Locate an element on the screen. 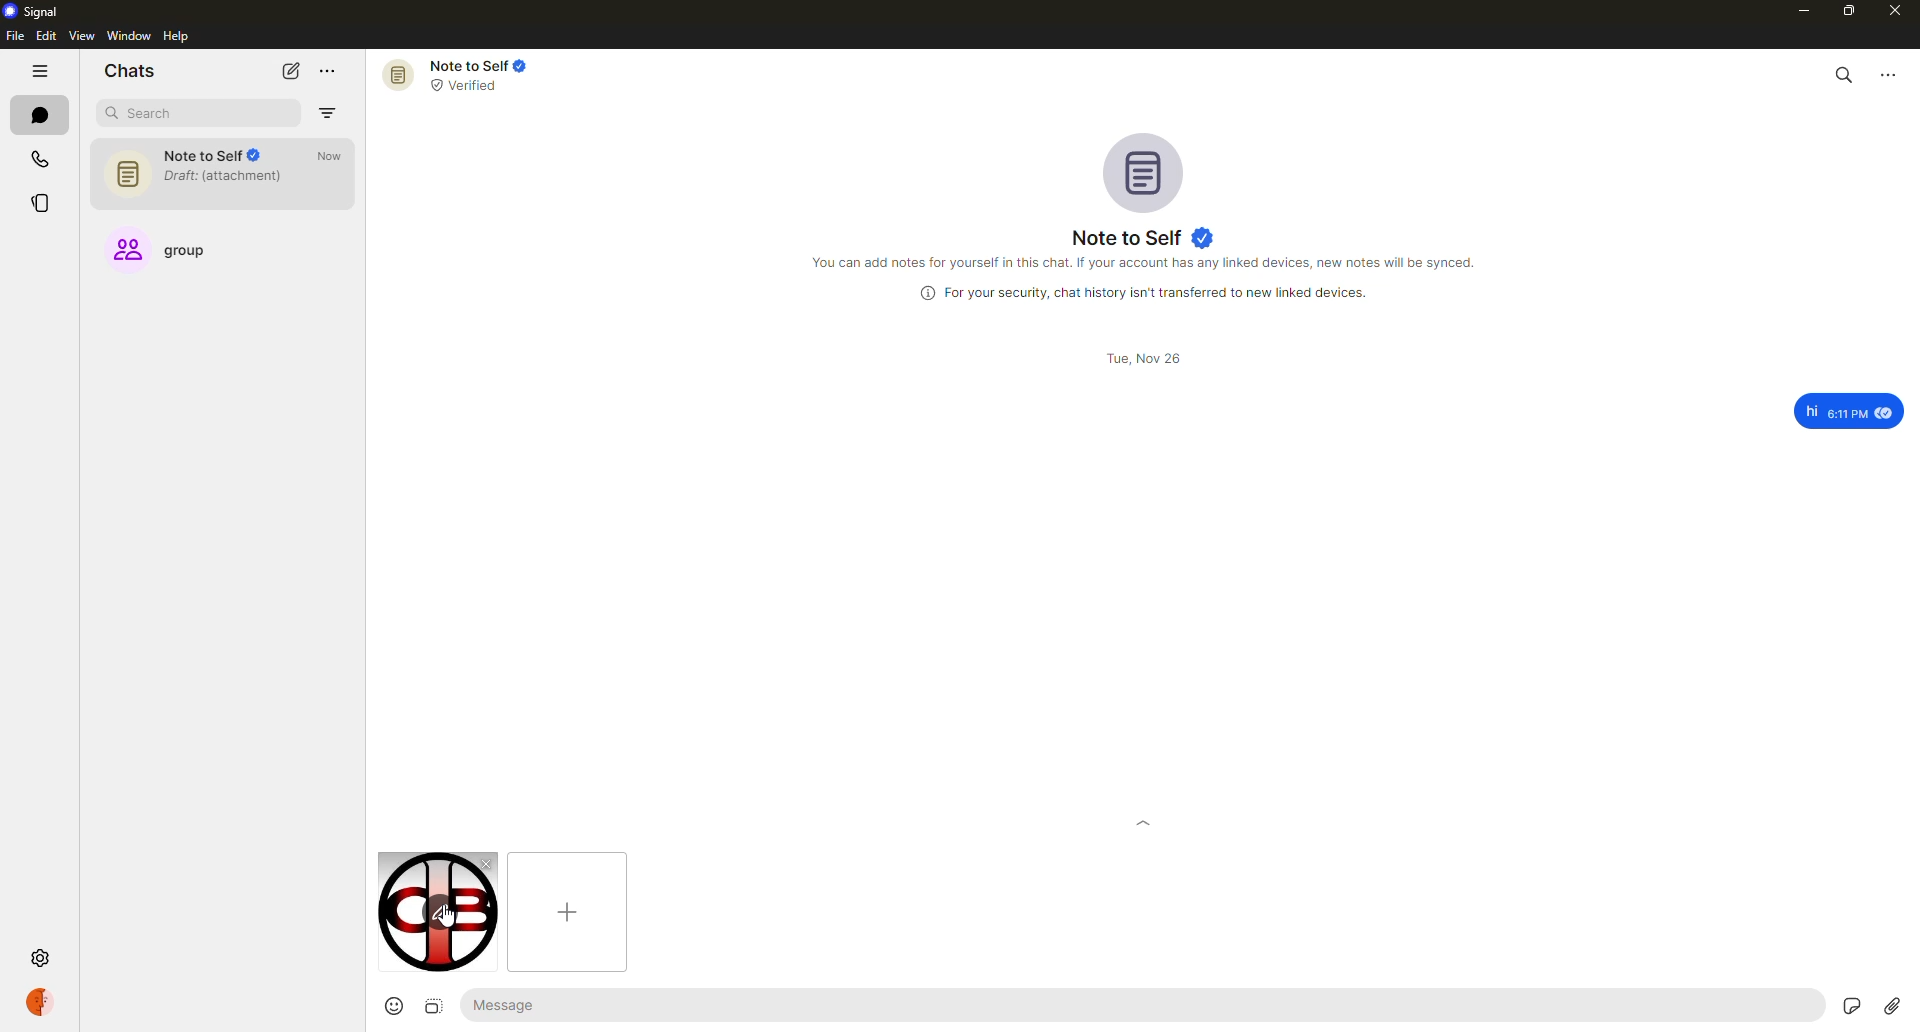 The image size is (1920, 1032). chats is located at coordinates (130, 67).